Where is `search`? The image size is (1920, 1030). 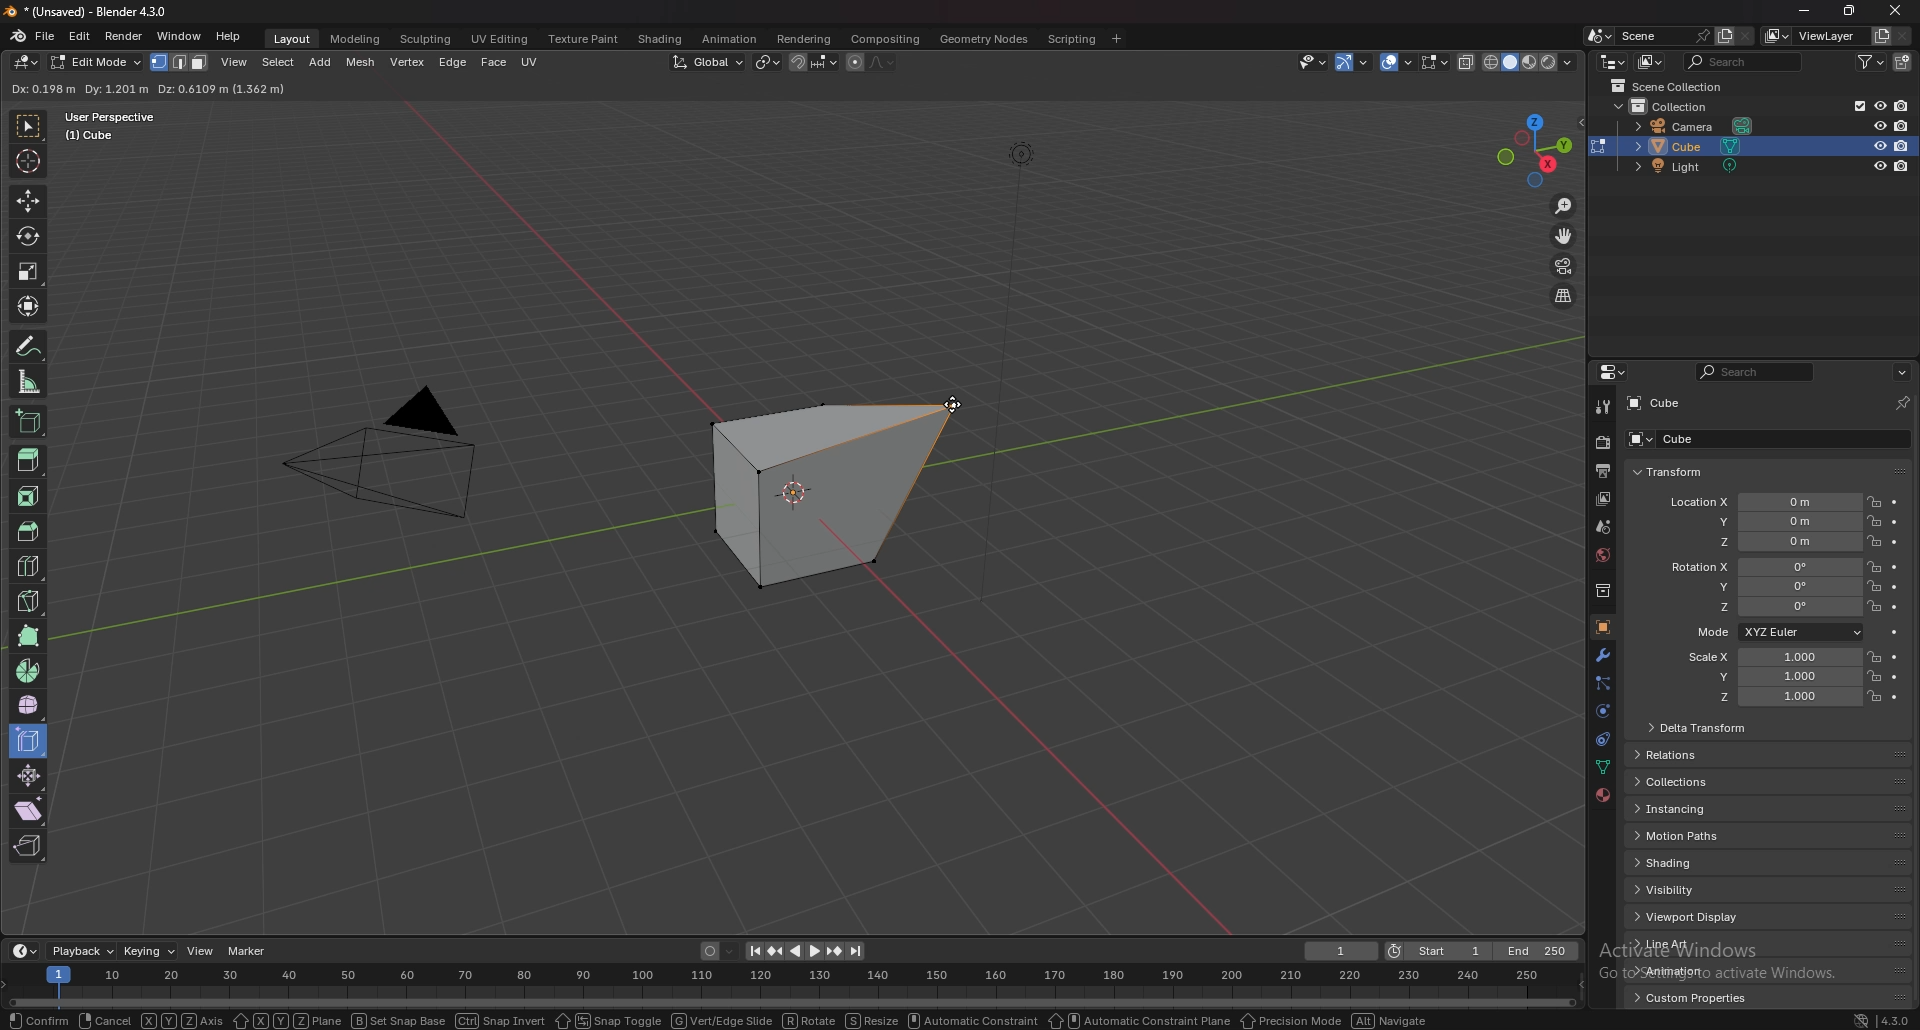
search is located at coordinates (1758, 372).